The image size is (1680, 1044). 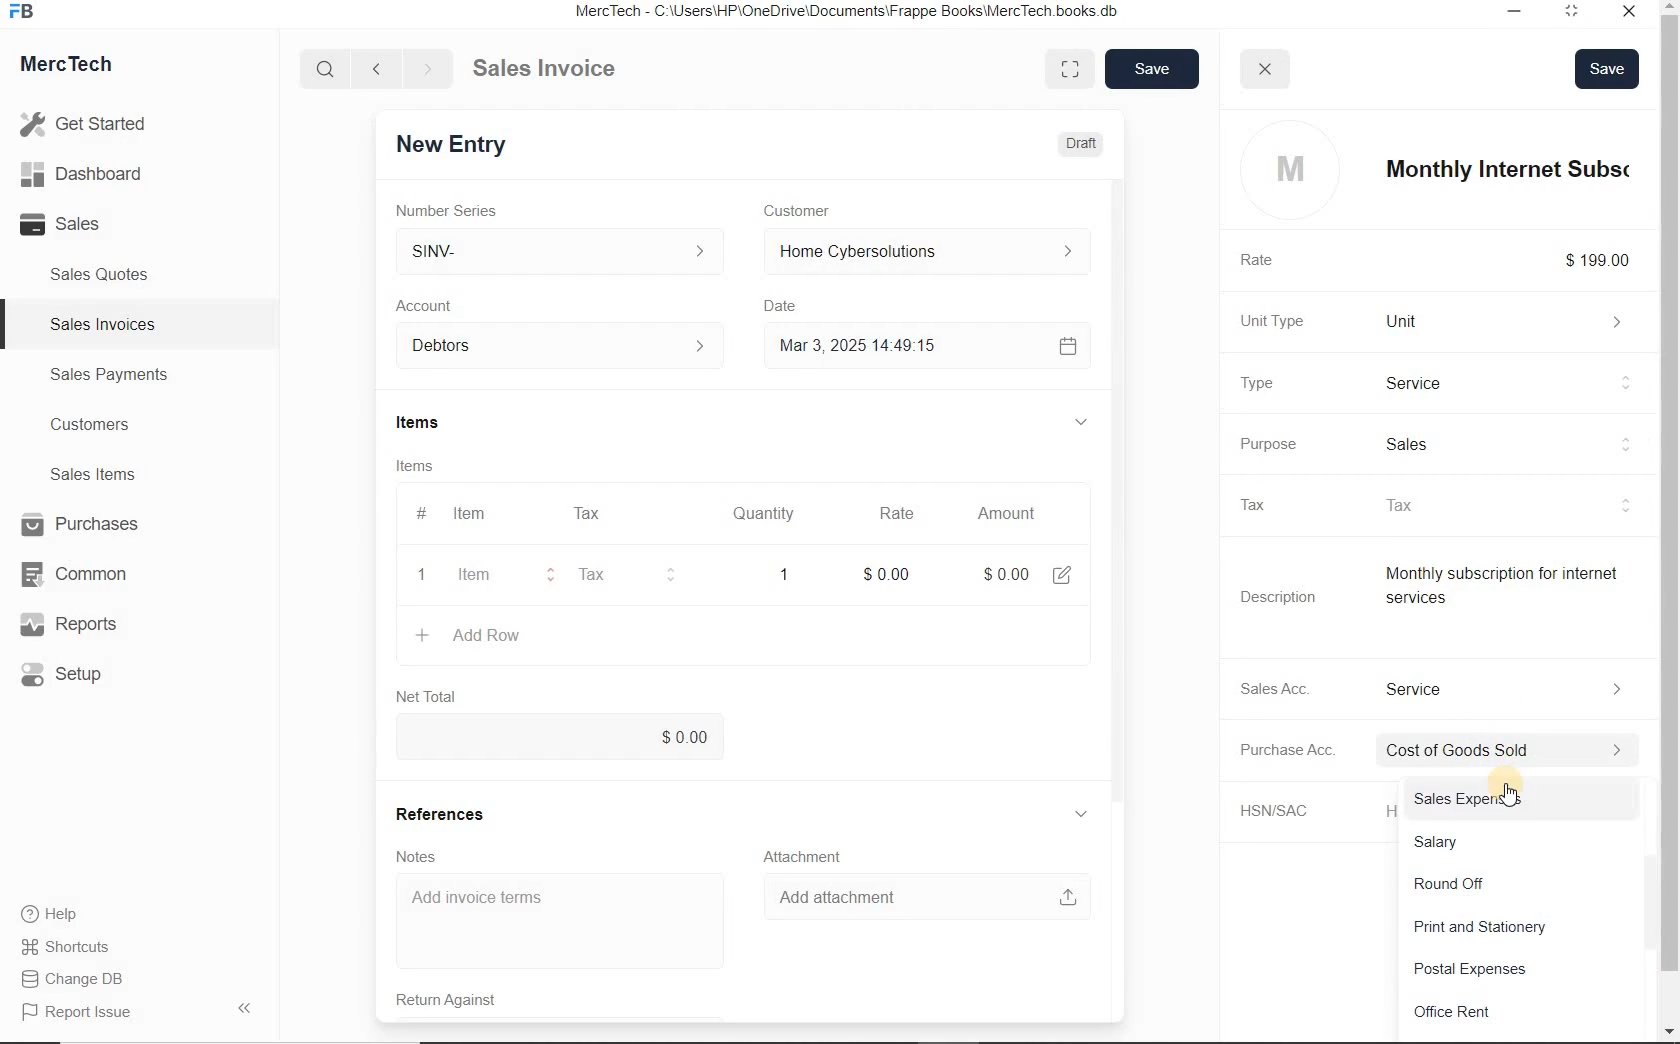 What do you see at coordinates (490, 577) in the screenshot?
I see `item` at bounding box center [490, 577].